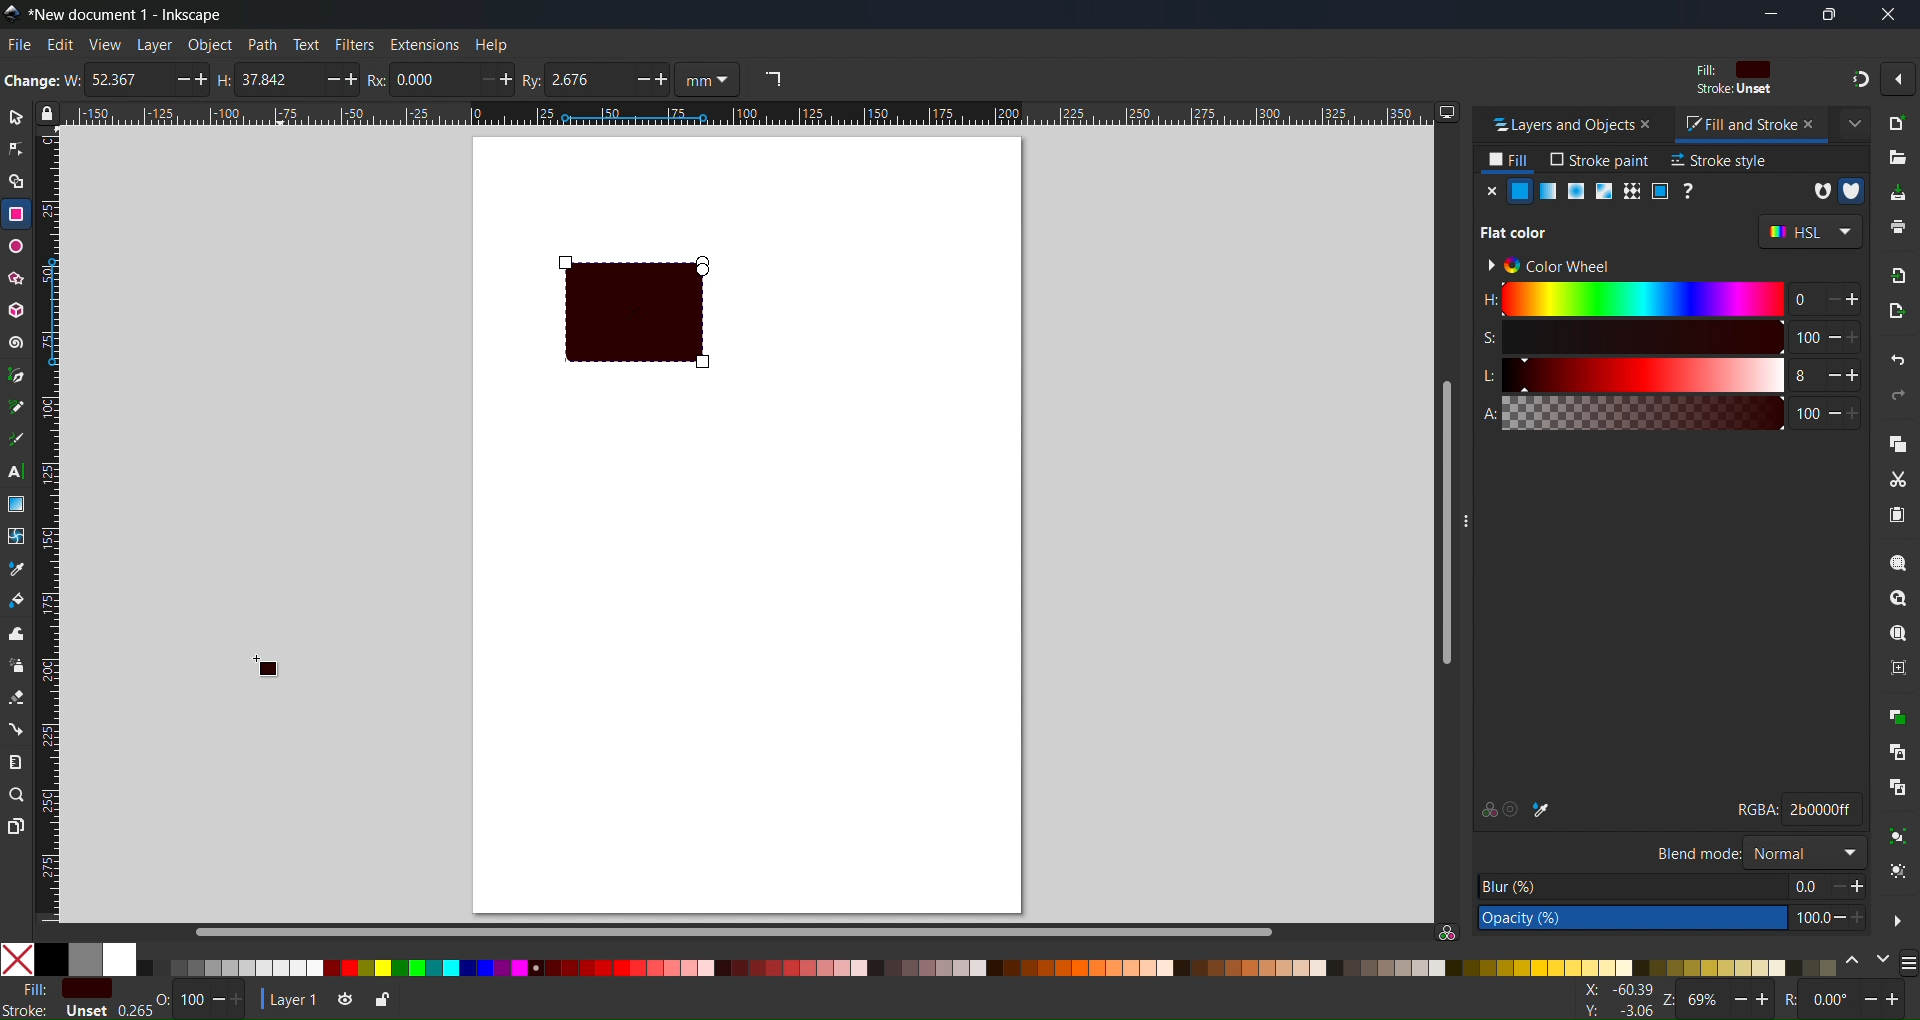  Describe the element at coordinates (17, 373) in the screenshot. I see `Pen tool` at that location.